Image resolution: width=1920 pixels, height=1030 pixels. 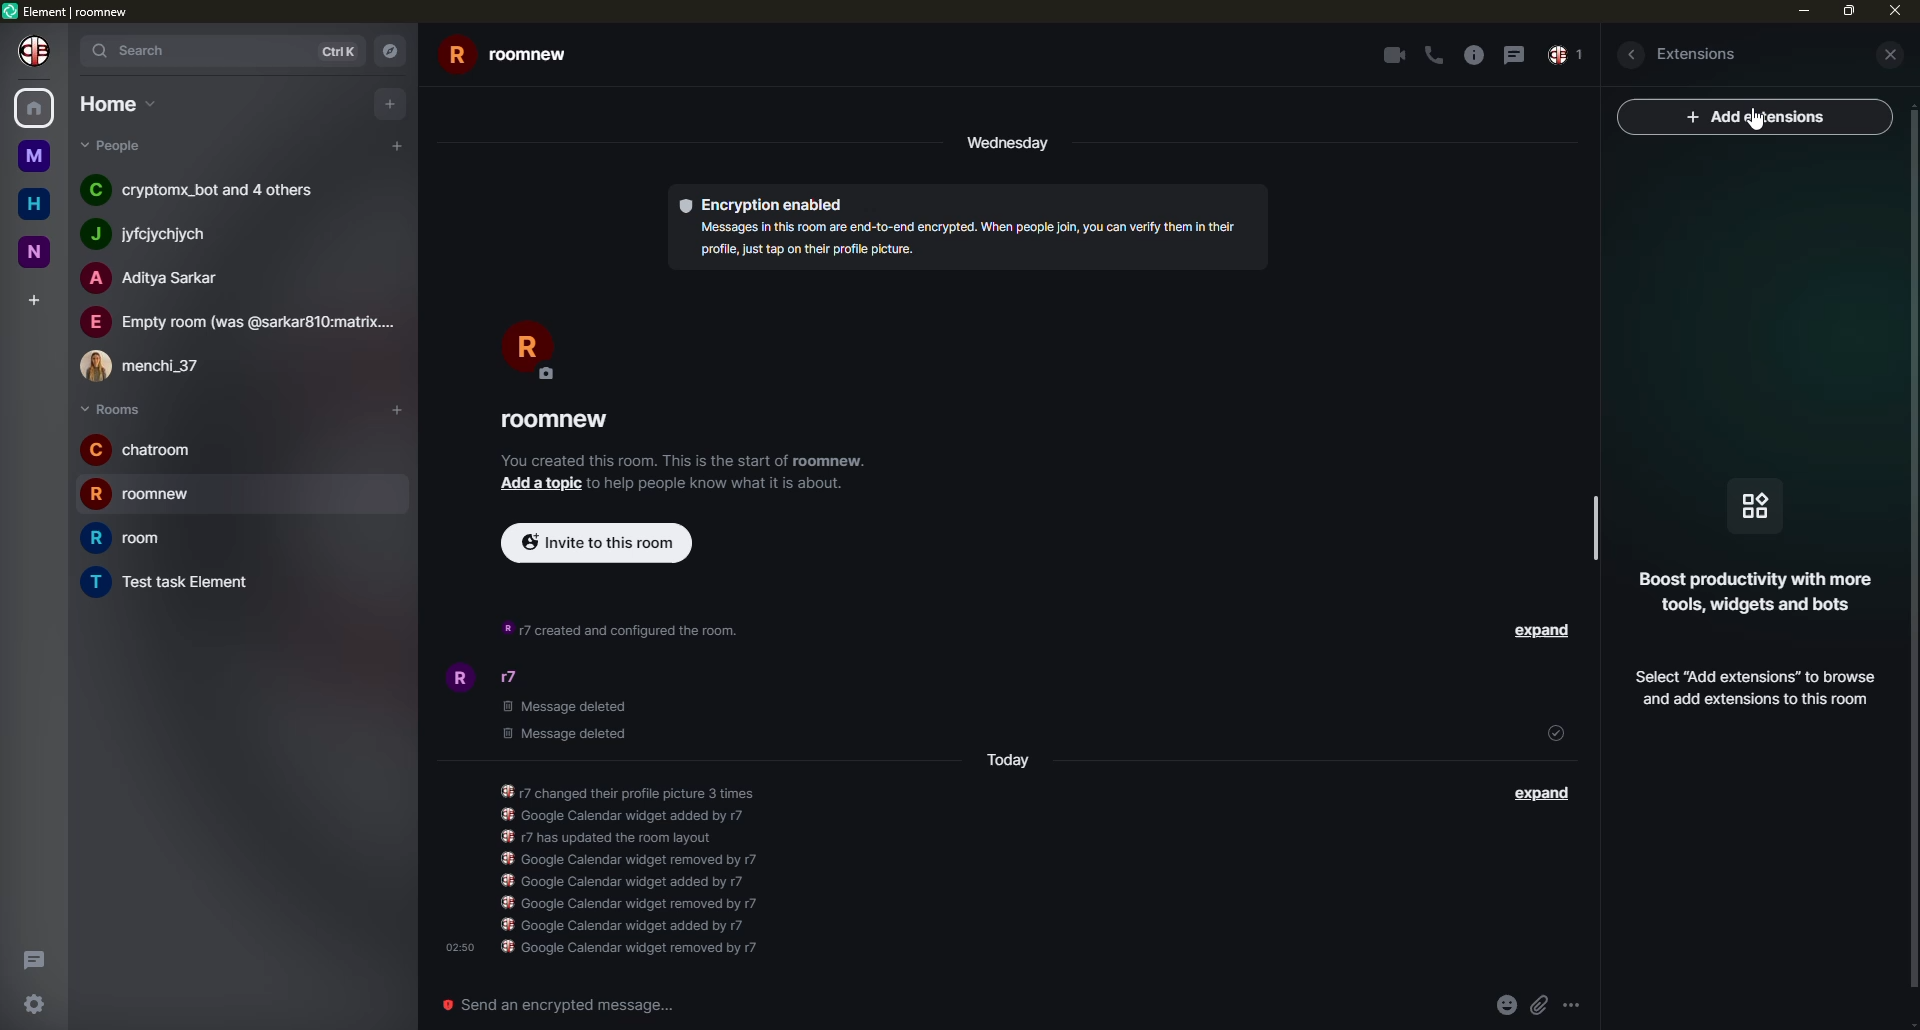 What do you see at coordinates (529, 348) in the screenshot?
I see `profile` at bounding box center [529, 348].